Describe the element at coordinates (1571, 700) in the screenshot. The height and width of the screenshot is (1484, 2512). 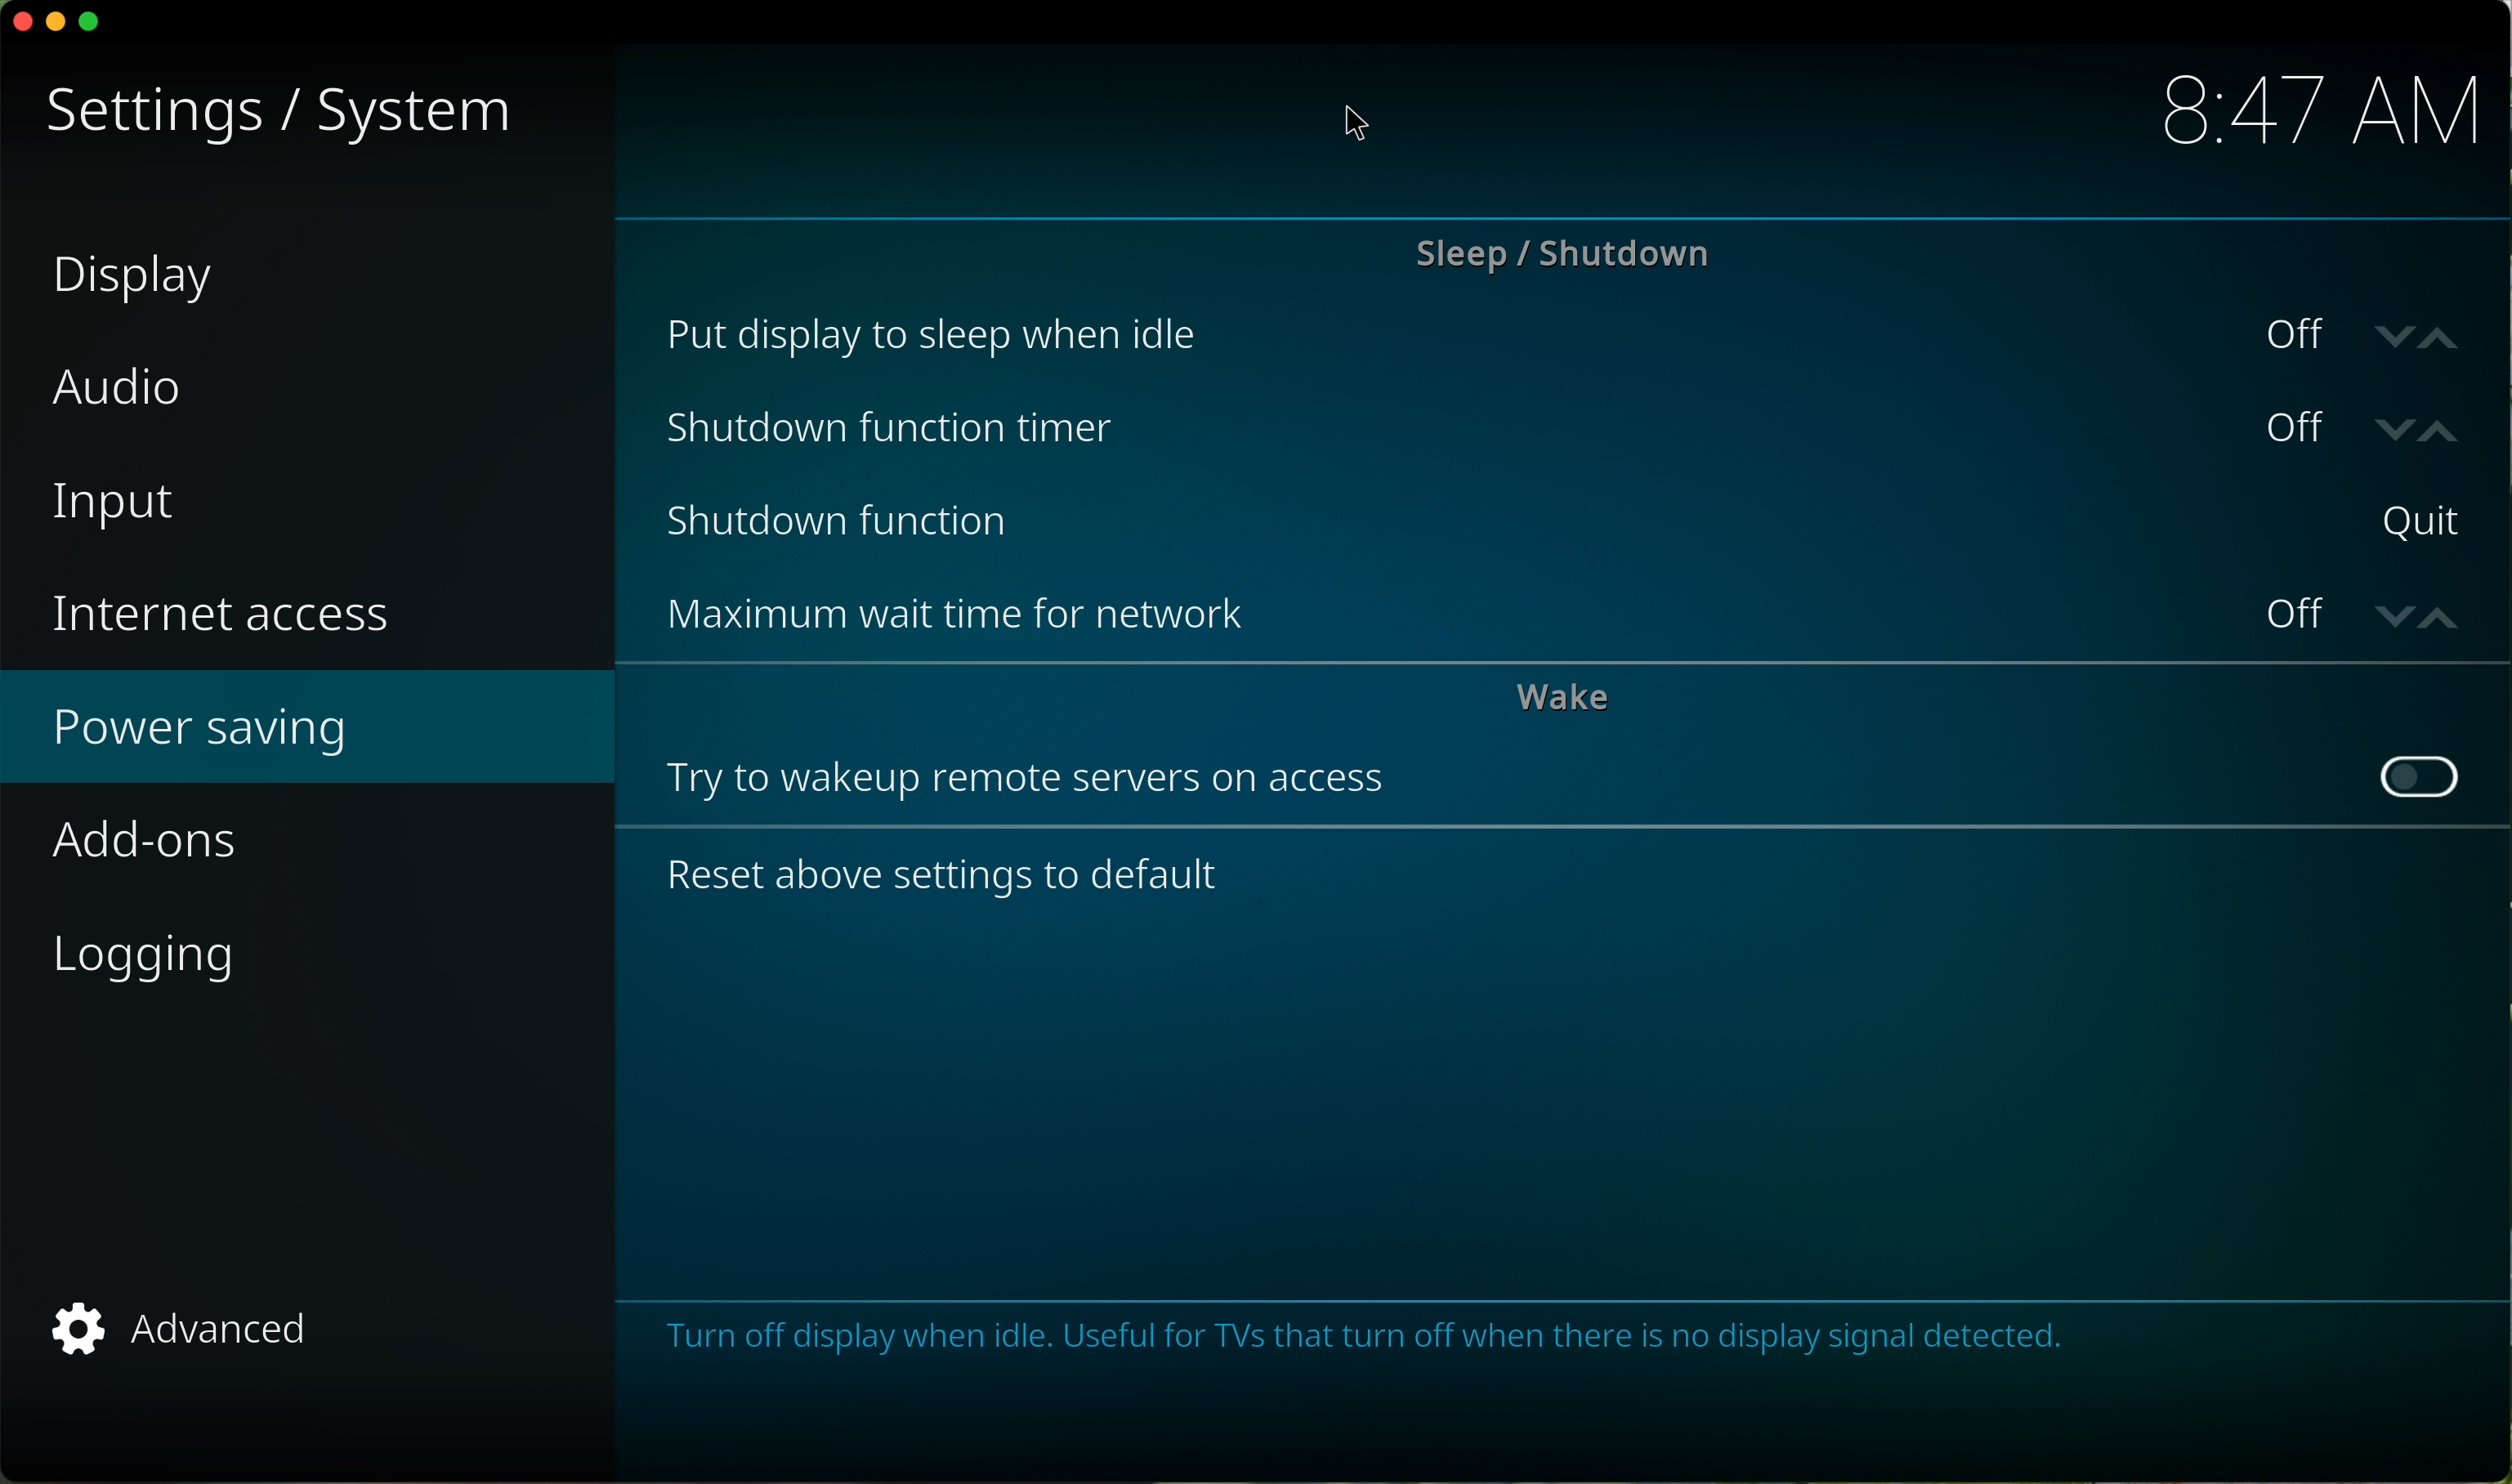
I see `wake` at that location.